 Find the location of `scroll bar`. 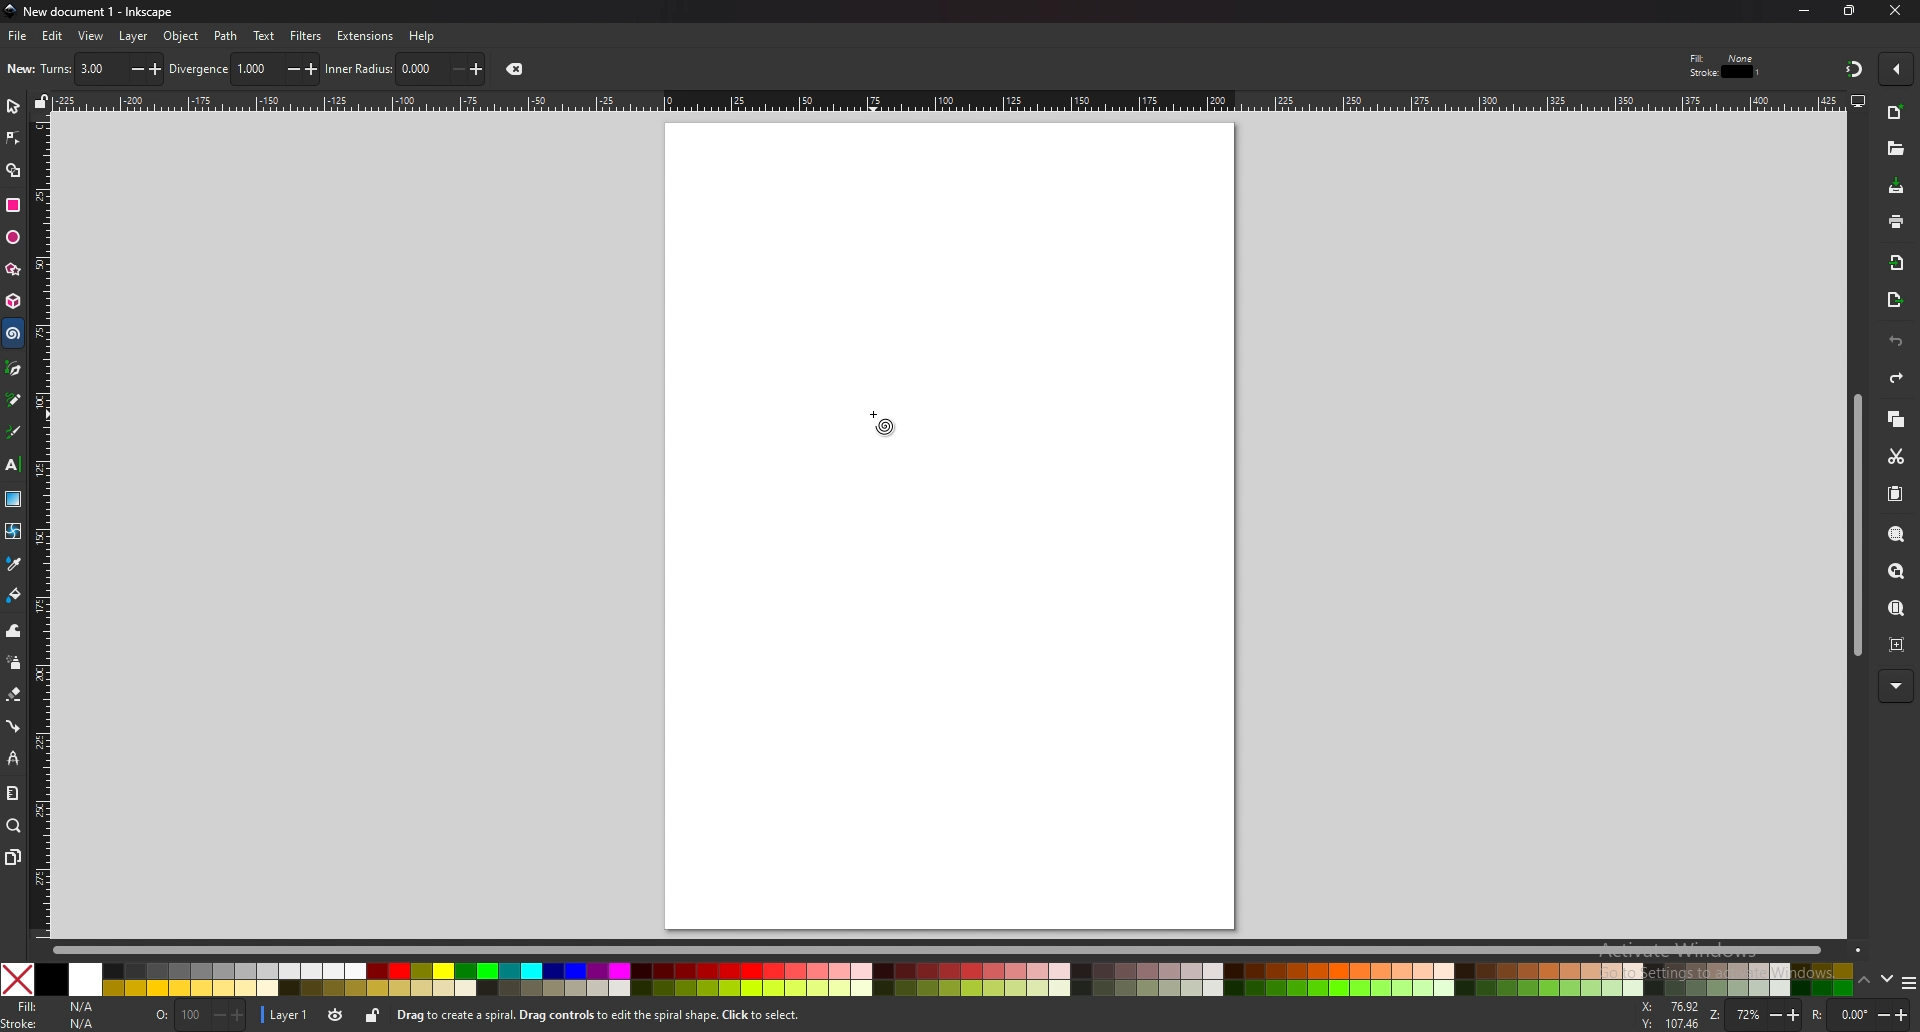

scroll bar is located at coordinates (956, 950).